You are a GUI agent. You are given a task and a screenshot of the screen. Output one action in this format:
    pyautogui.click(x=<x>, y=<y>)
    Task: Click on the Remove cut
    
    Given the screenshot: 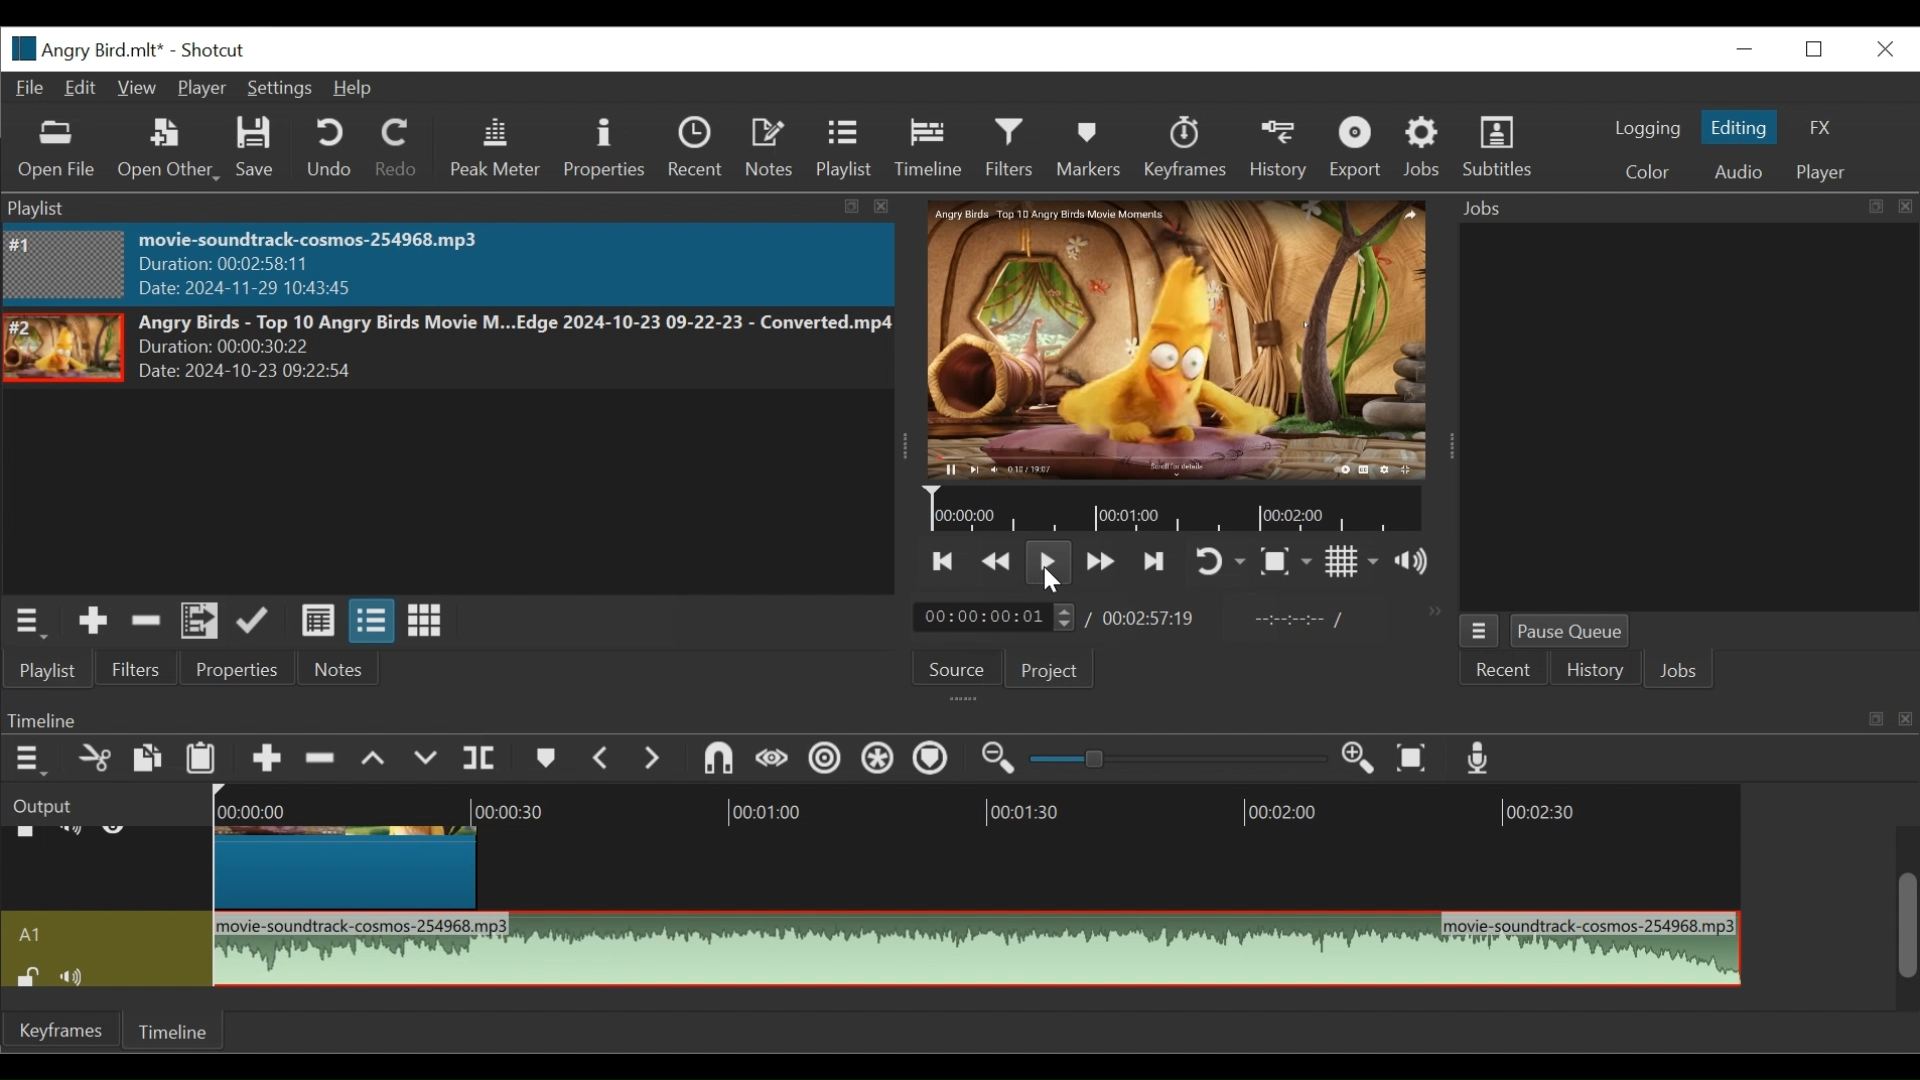 What is the action you would take?
    pyautogui.click(x=146, y=623)
    